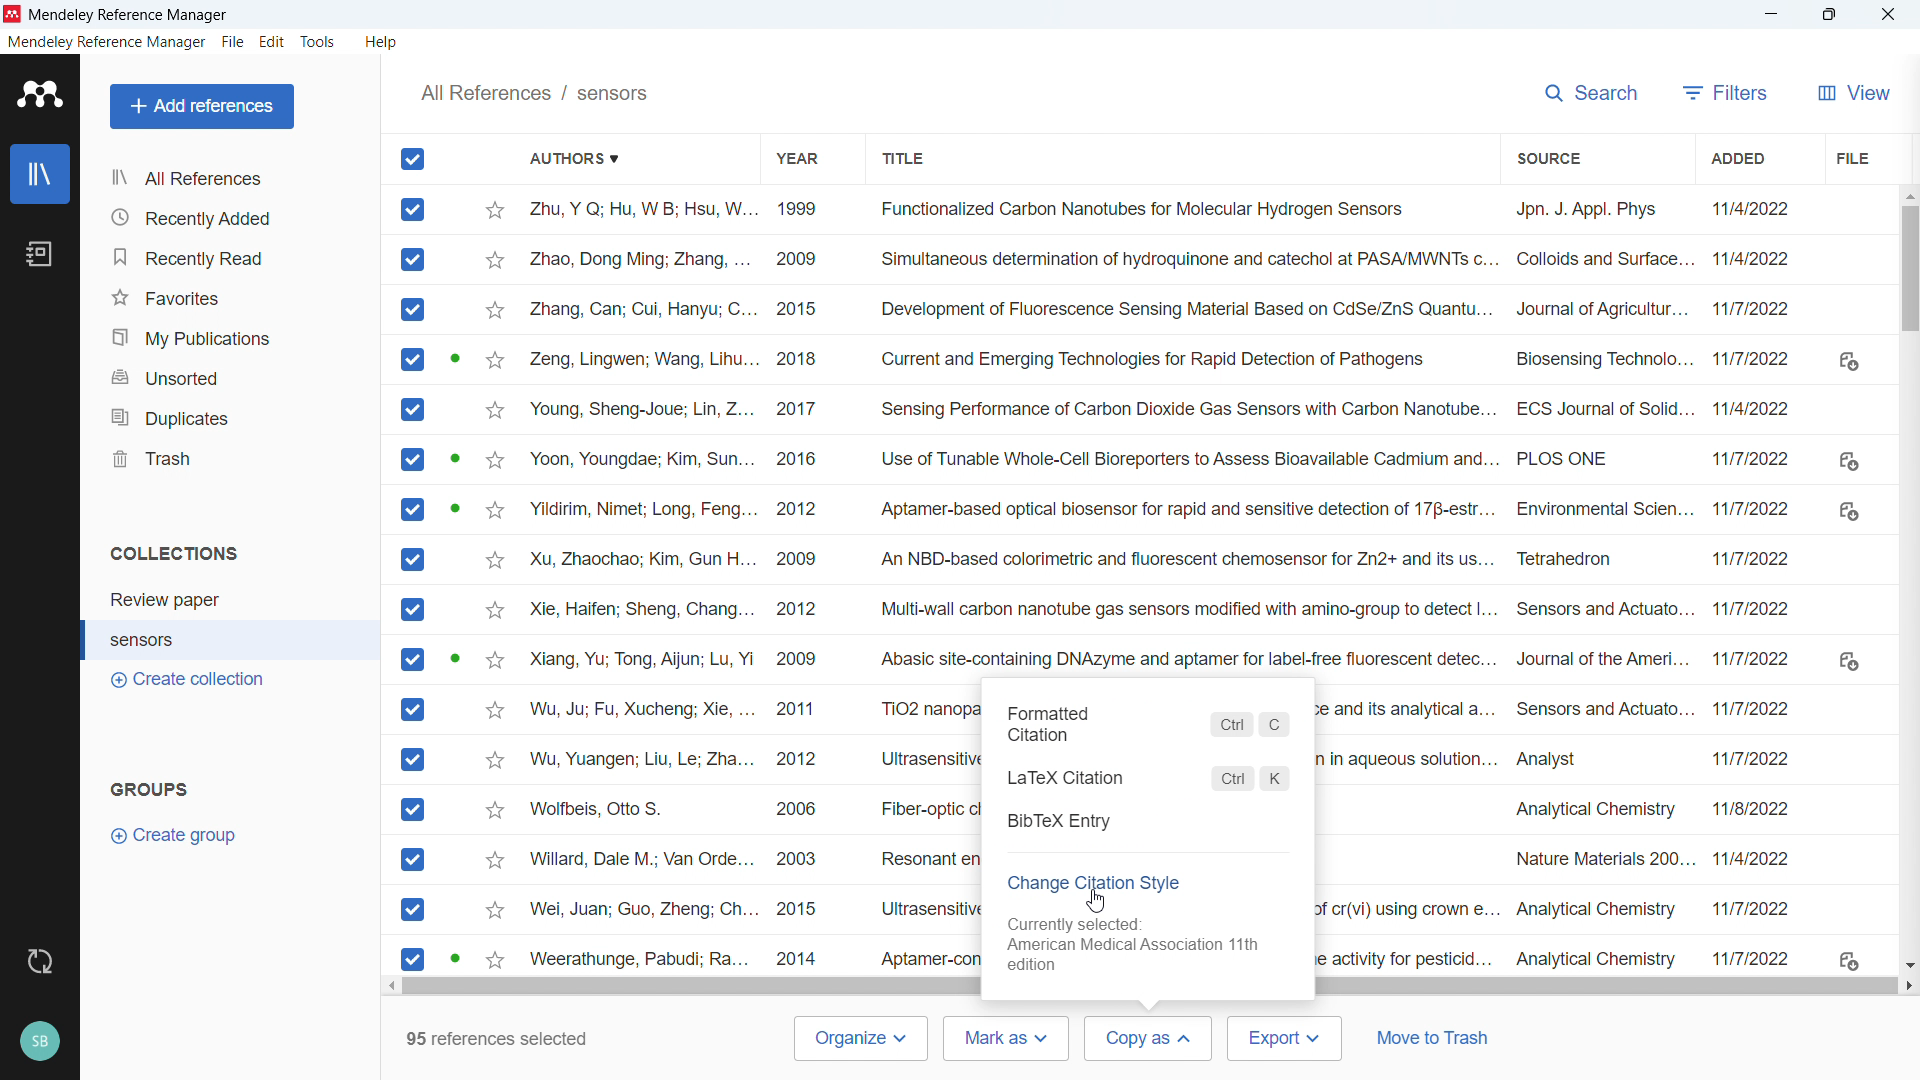 The image size is (1920, 1080). What do you see at coordinates (1095, 903) in the screenshot?
I see `Cursor` at bounding box center [1095, 903].